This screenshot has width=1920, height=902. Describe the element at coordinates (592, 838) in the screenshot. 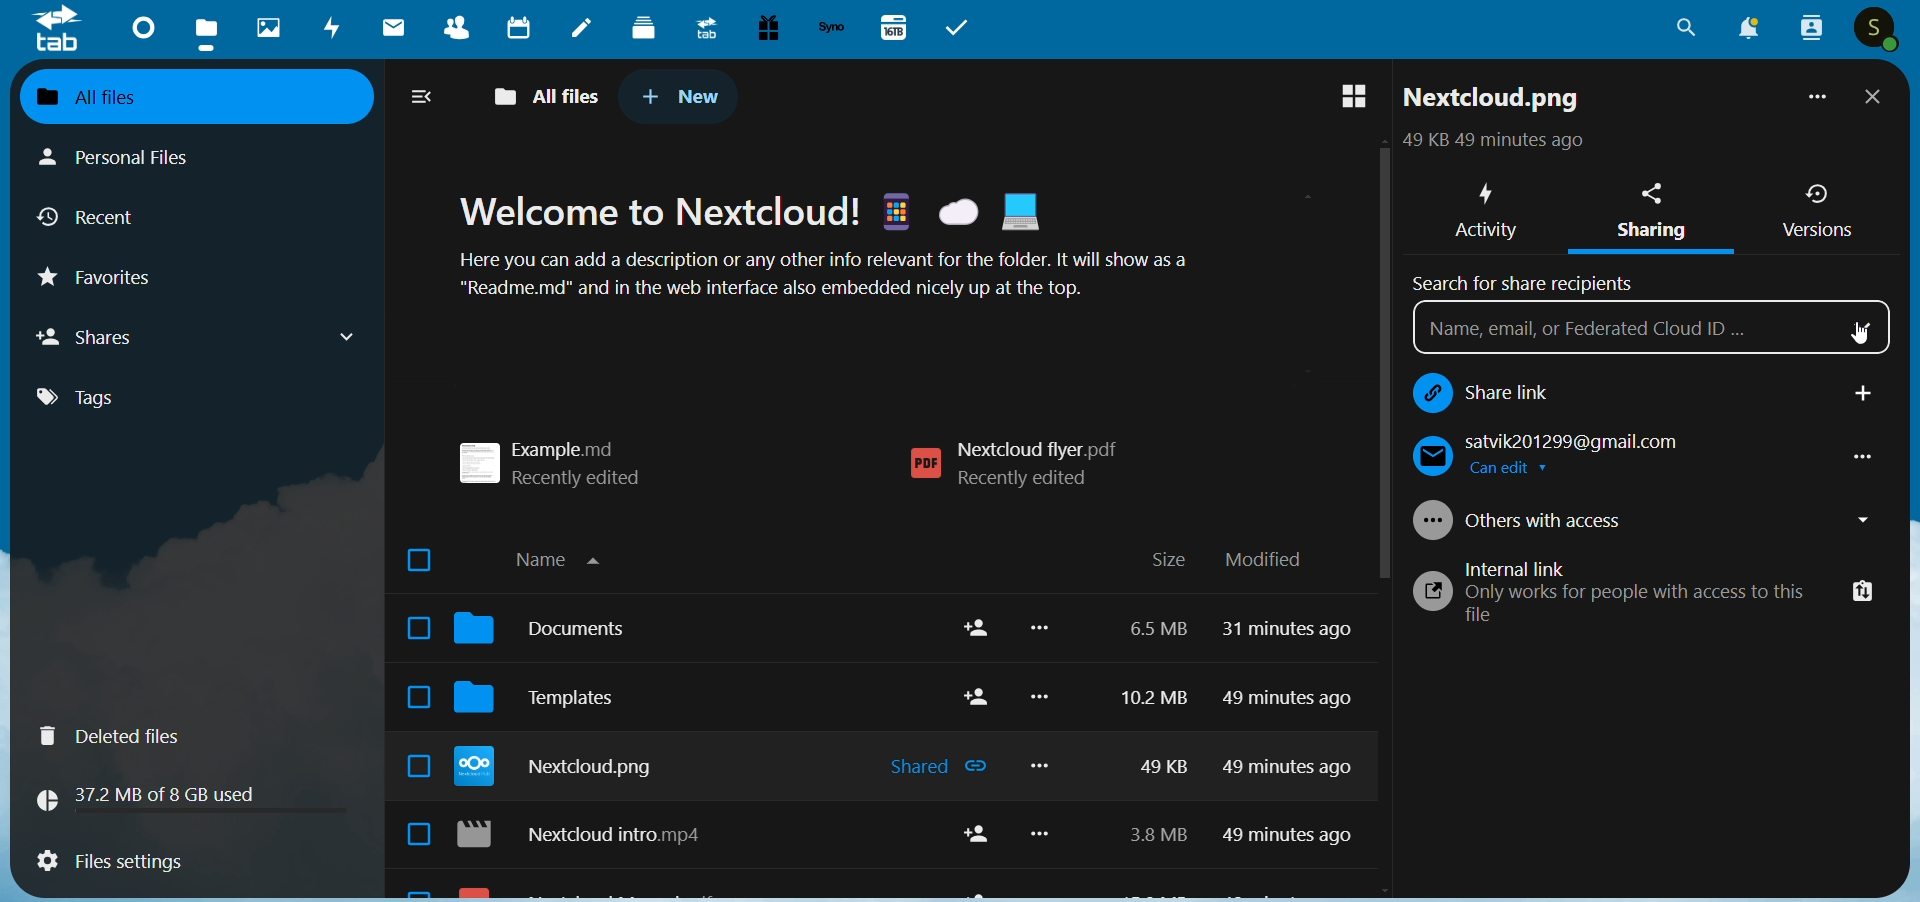

I see `nextcloud intro ` at that location.